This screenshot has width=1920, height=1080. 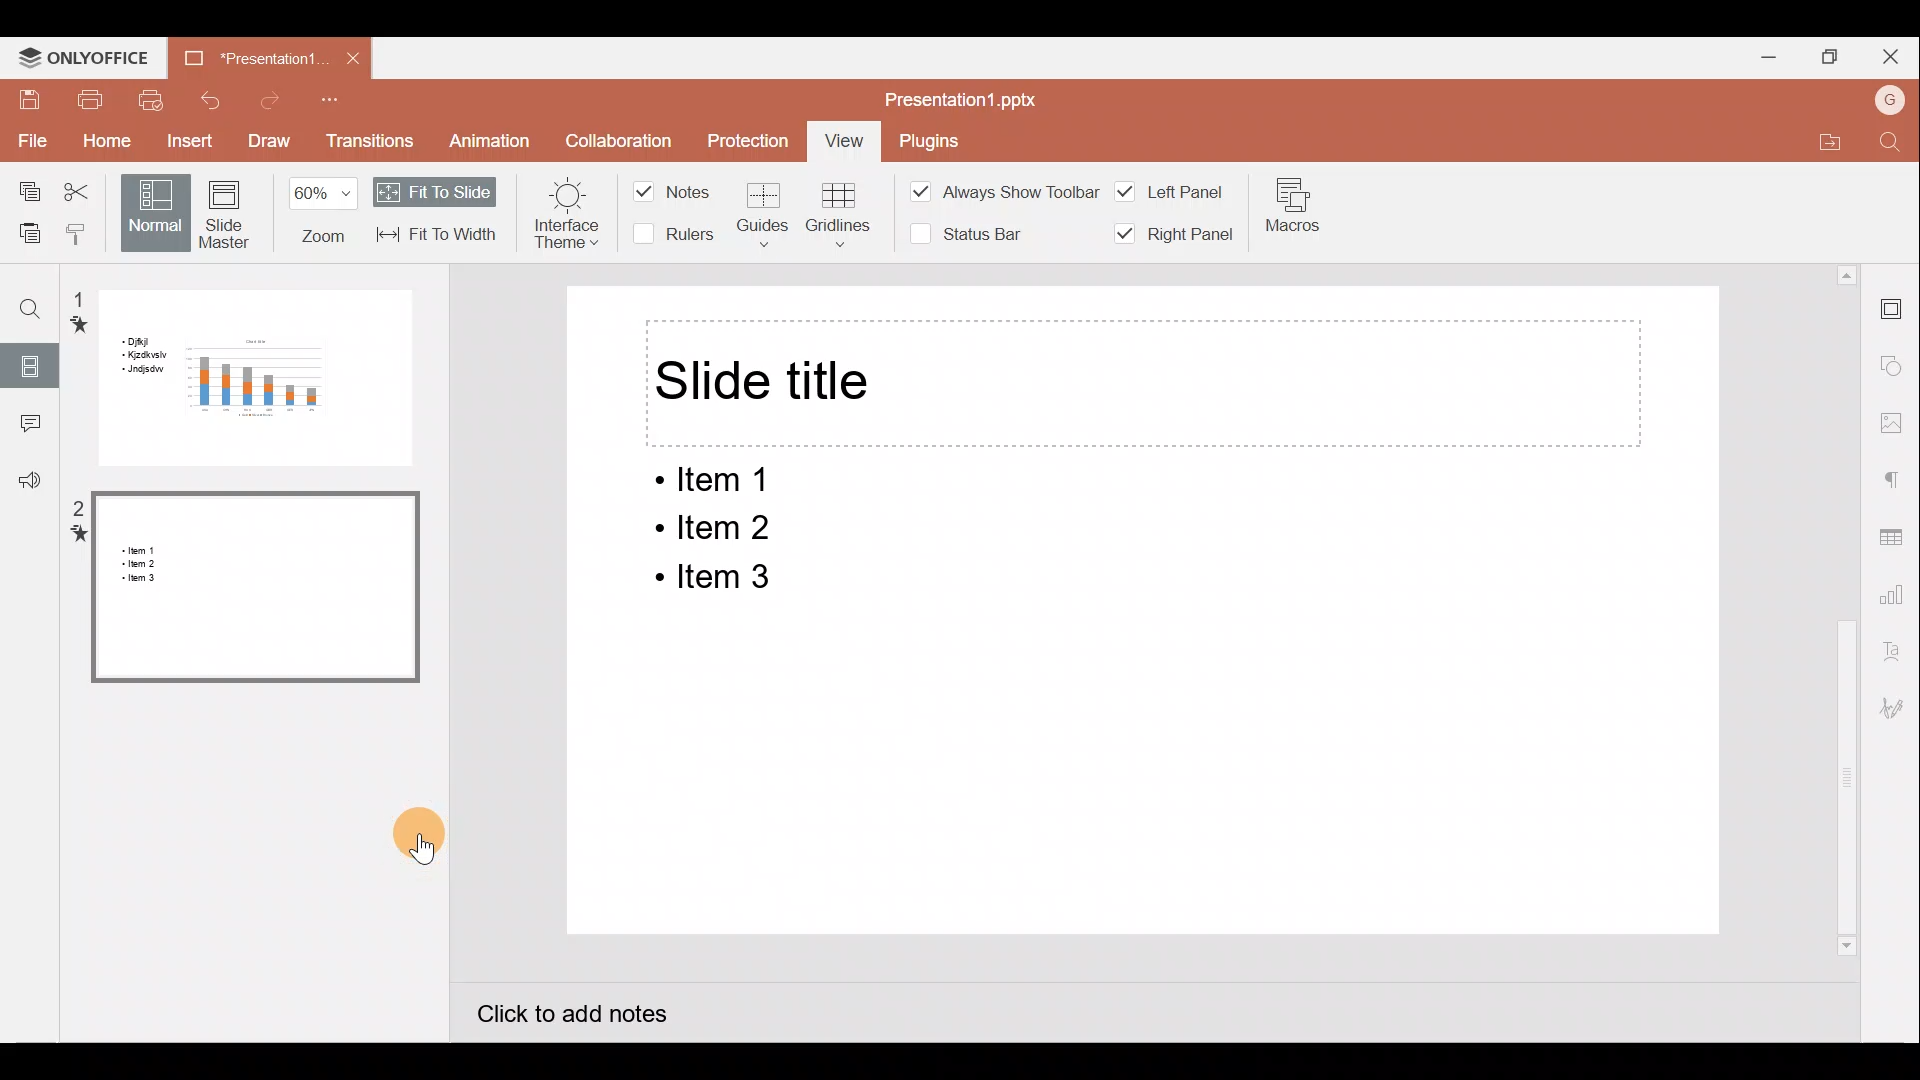 I want to click on Close, so click(x=1890, y=59).